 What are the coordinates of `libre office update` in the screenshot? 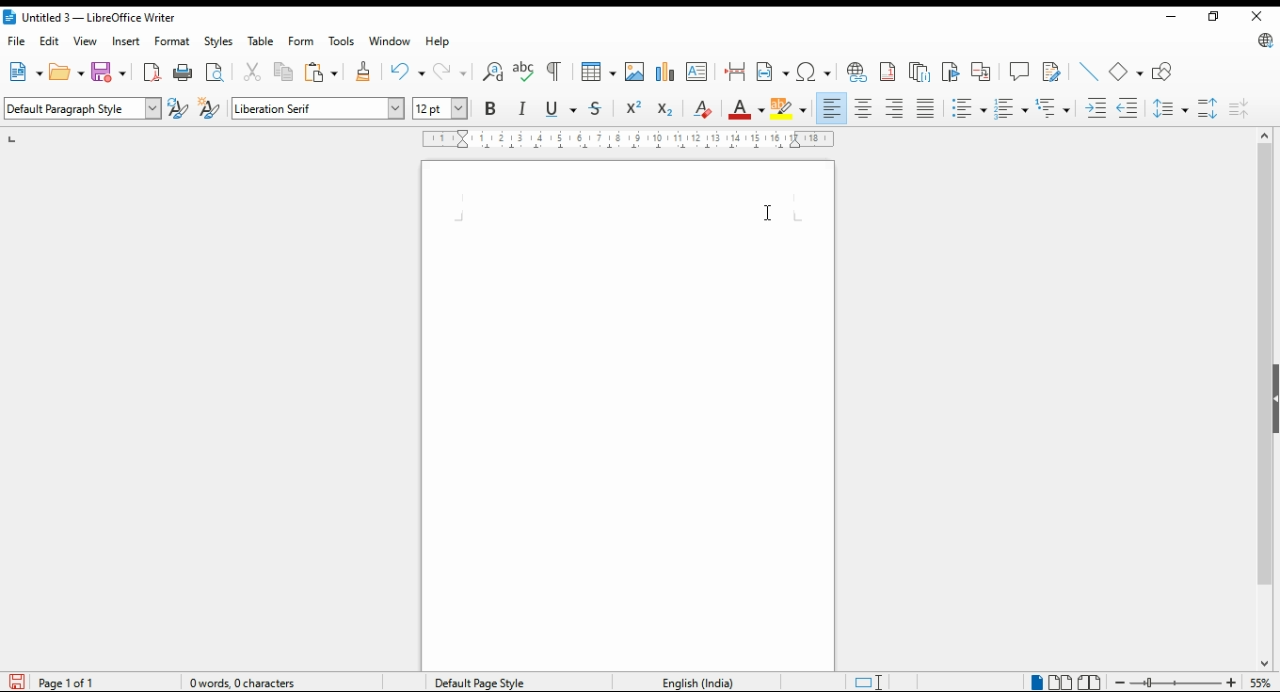 It's located at (1262, 42).